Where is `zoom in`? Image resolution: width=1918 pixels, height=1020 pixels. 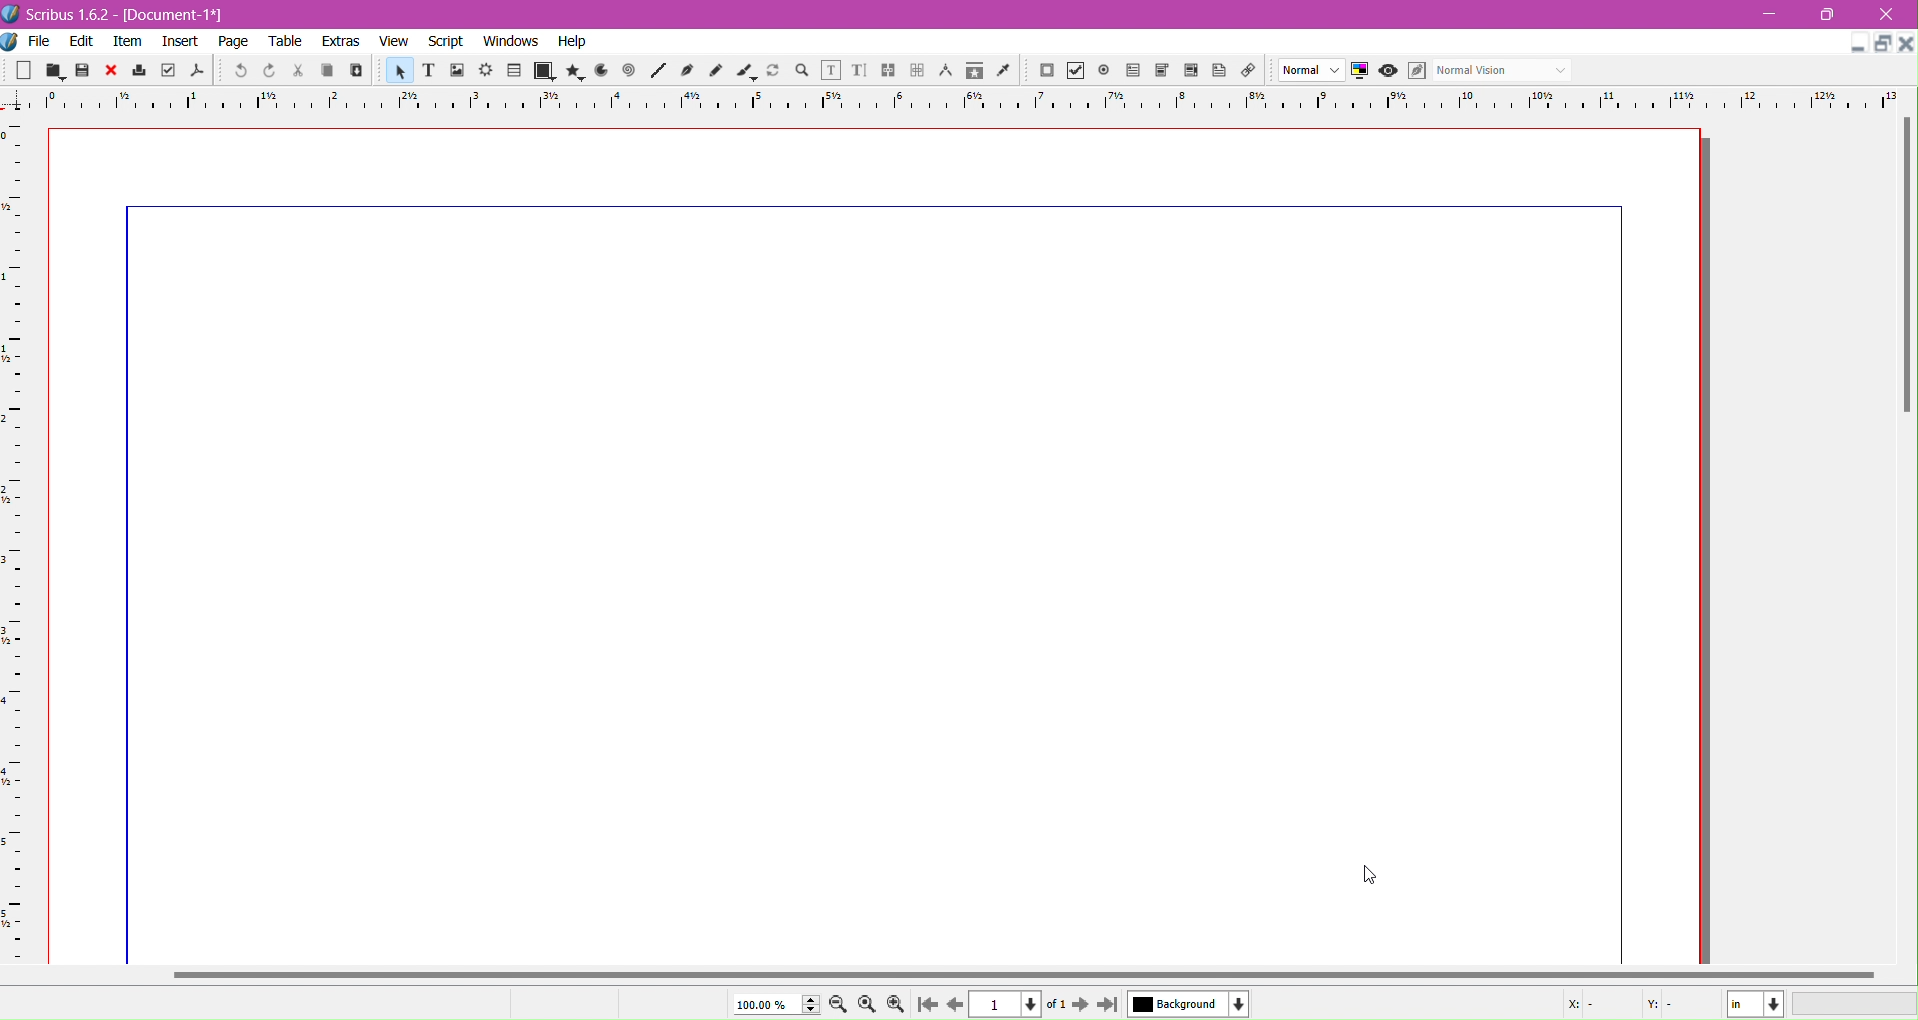 zoom in is located at coordinates (895, 1005).